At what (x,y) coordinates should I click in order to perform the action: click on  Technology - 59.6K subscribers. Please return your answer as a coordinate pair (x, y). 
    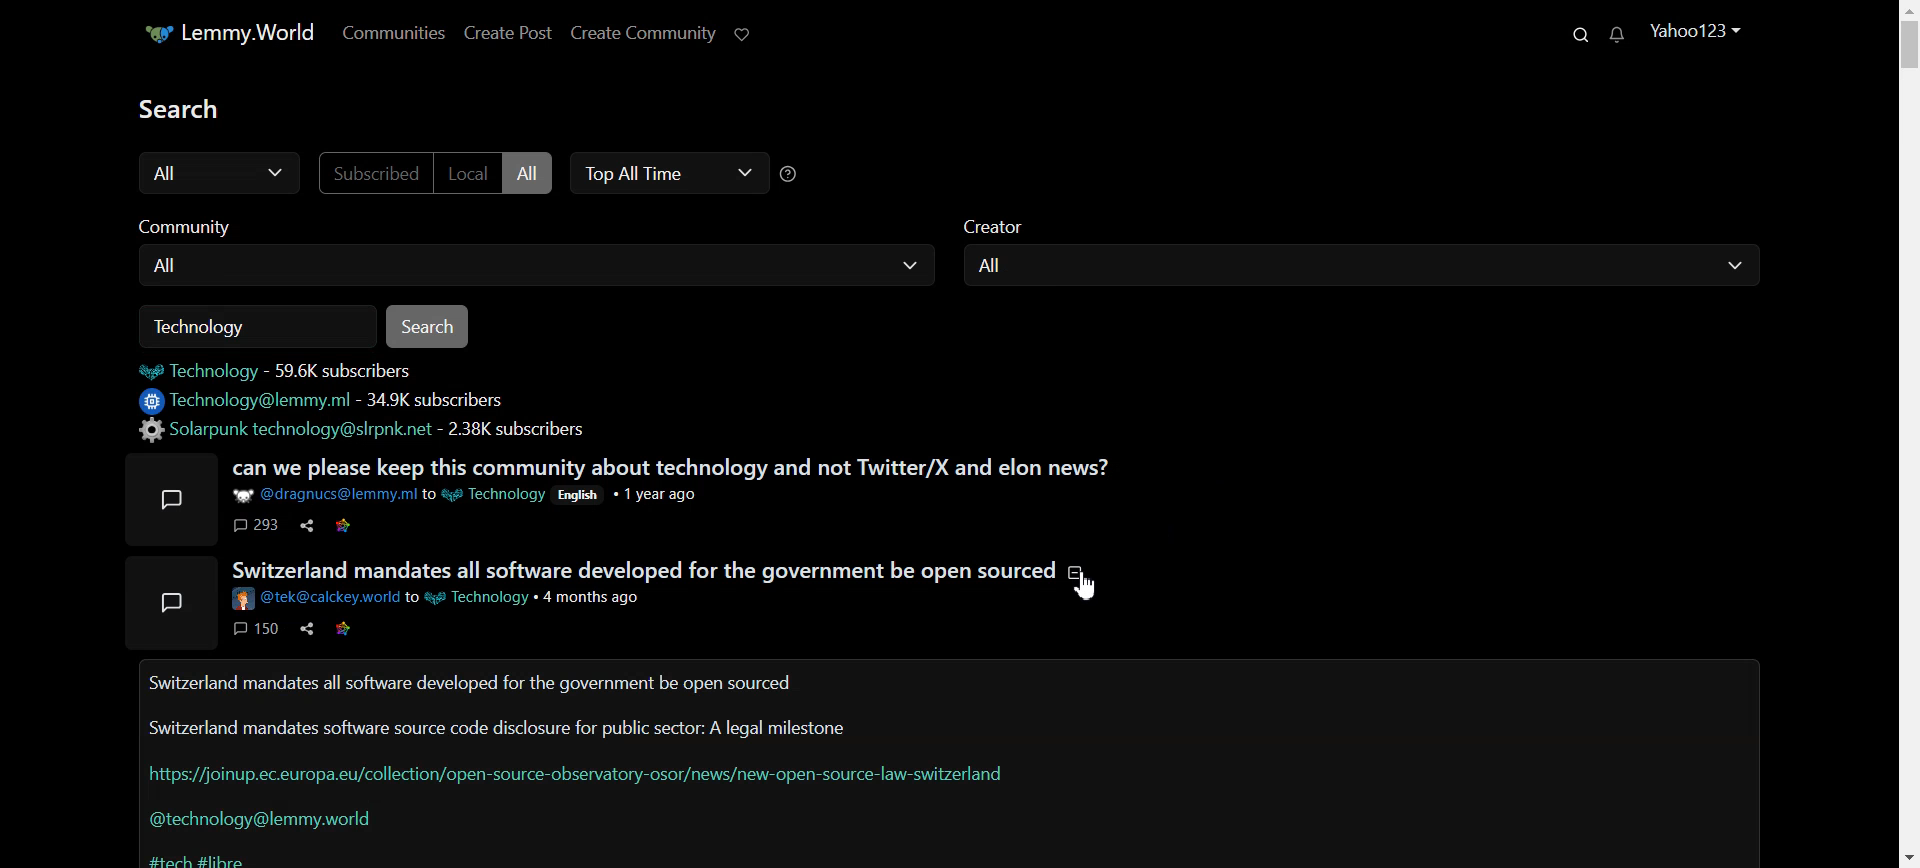
    Looking at the image, I should click on (297, 370).